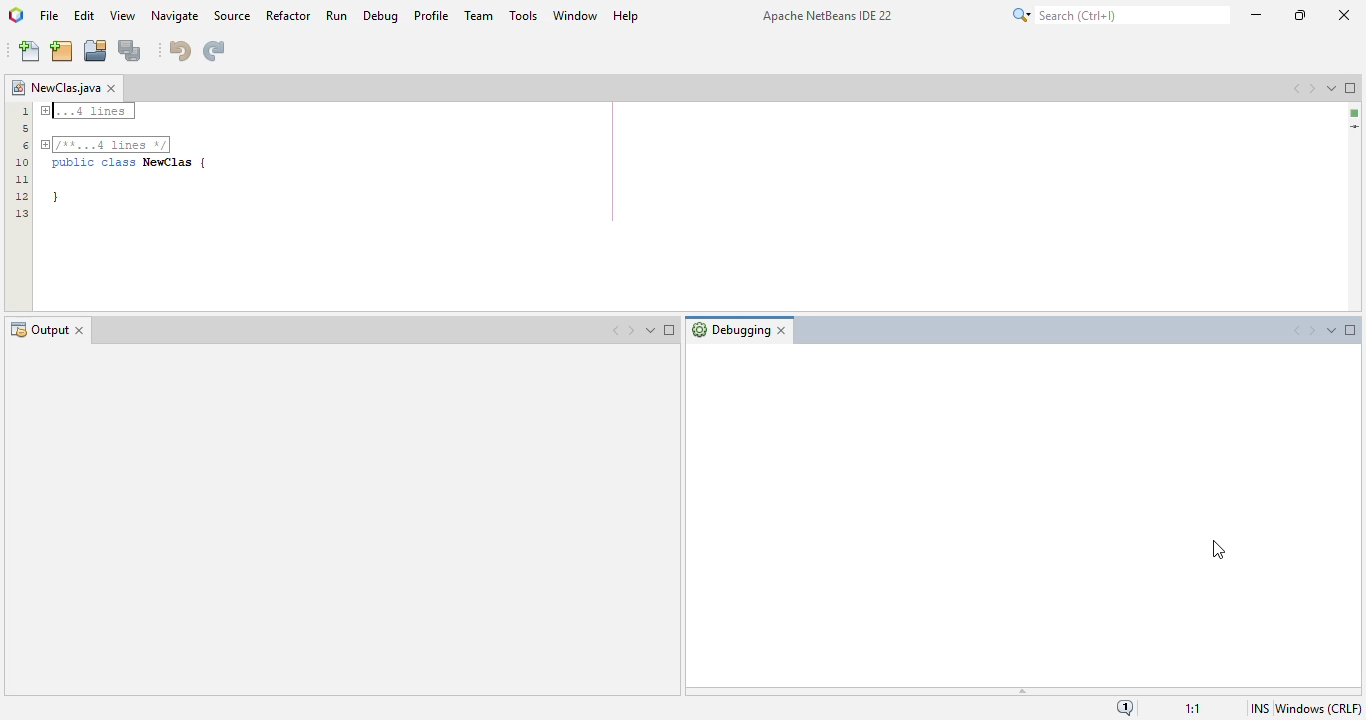  I want to click on Next, so click(1312, 331).